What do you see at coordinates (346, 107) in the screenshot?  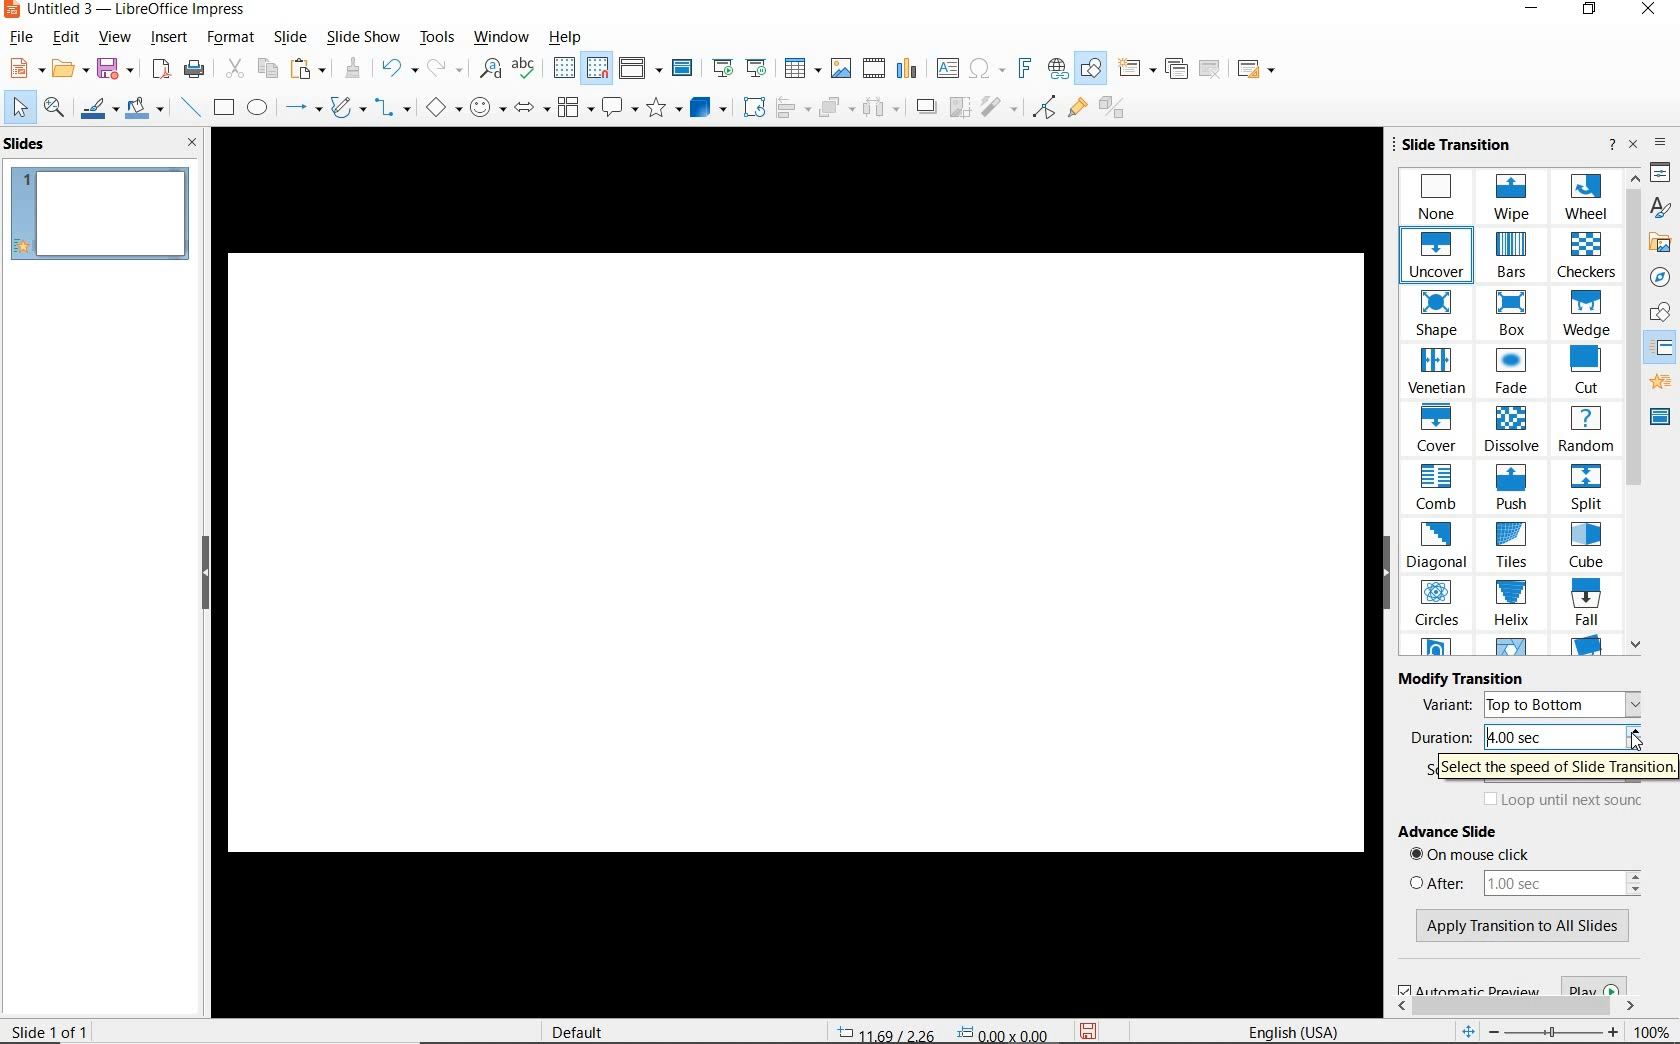 I see `CURVES & POLYGONS` at bounding box center [346, 107].